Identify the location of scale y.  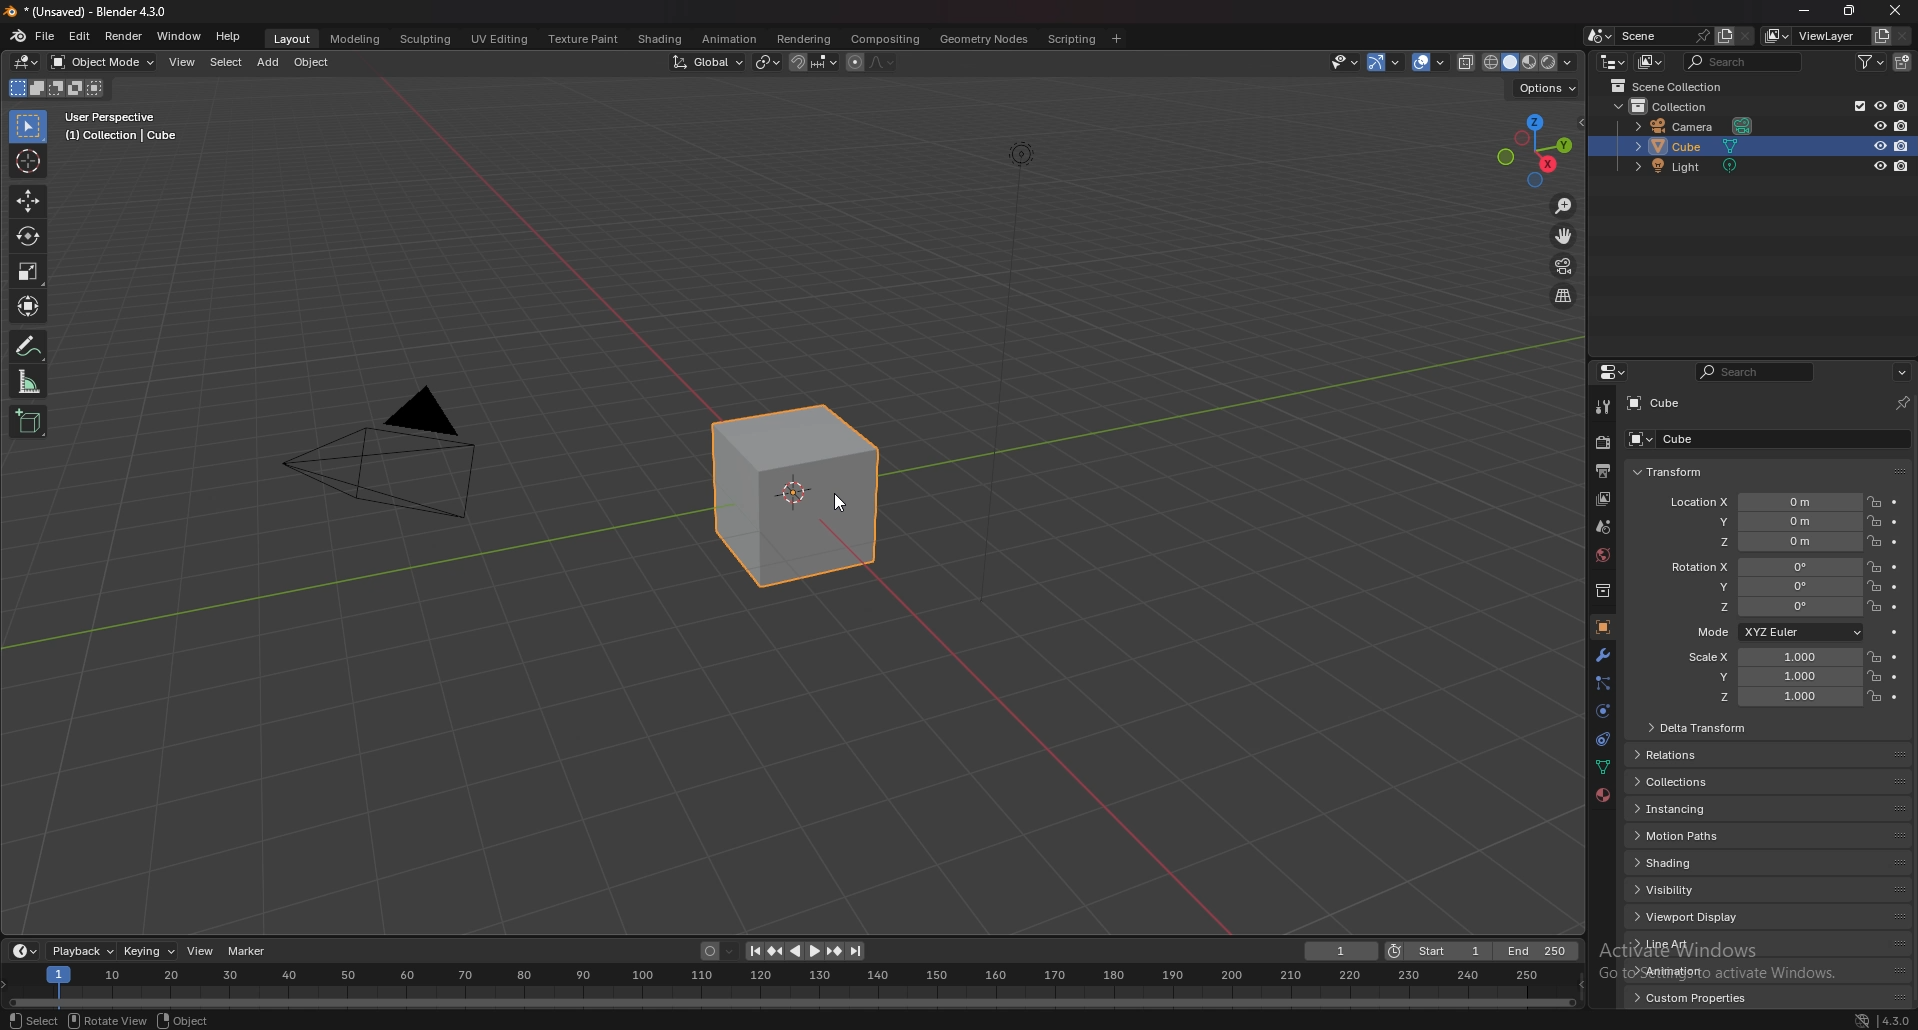
(1774, 678).